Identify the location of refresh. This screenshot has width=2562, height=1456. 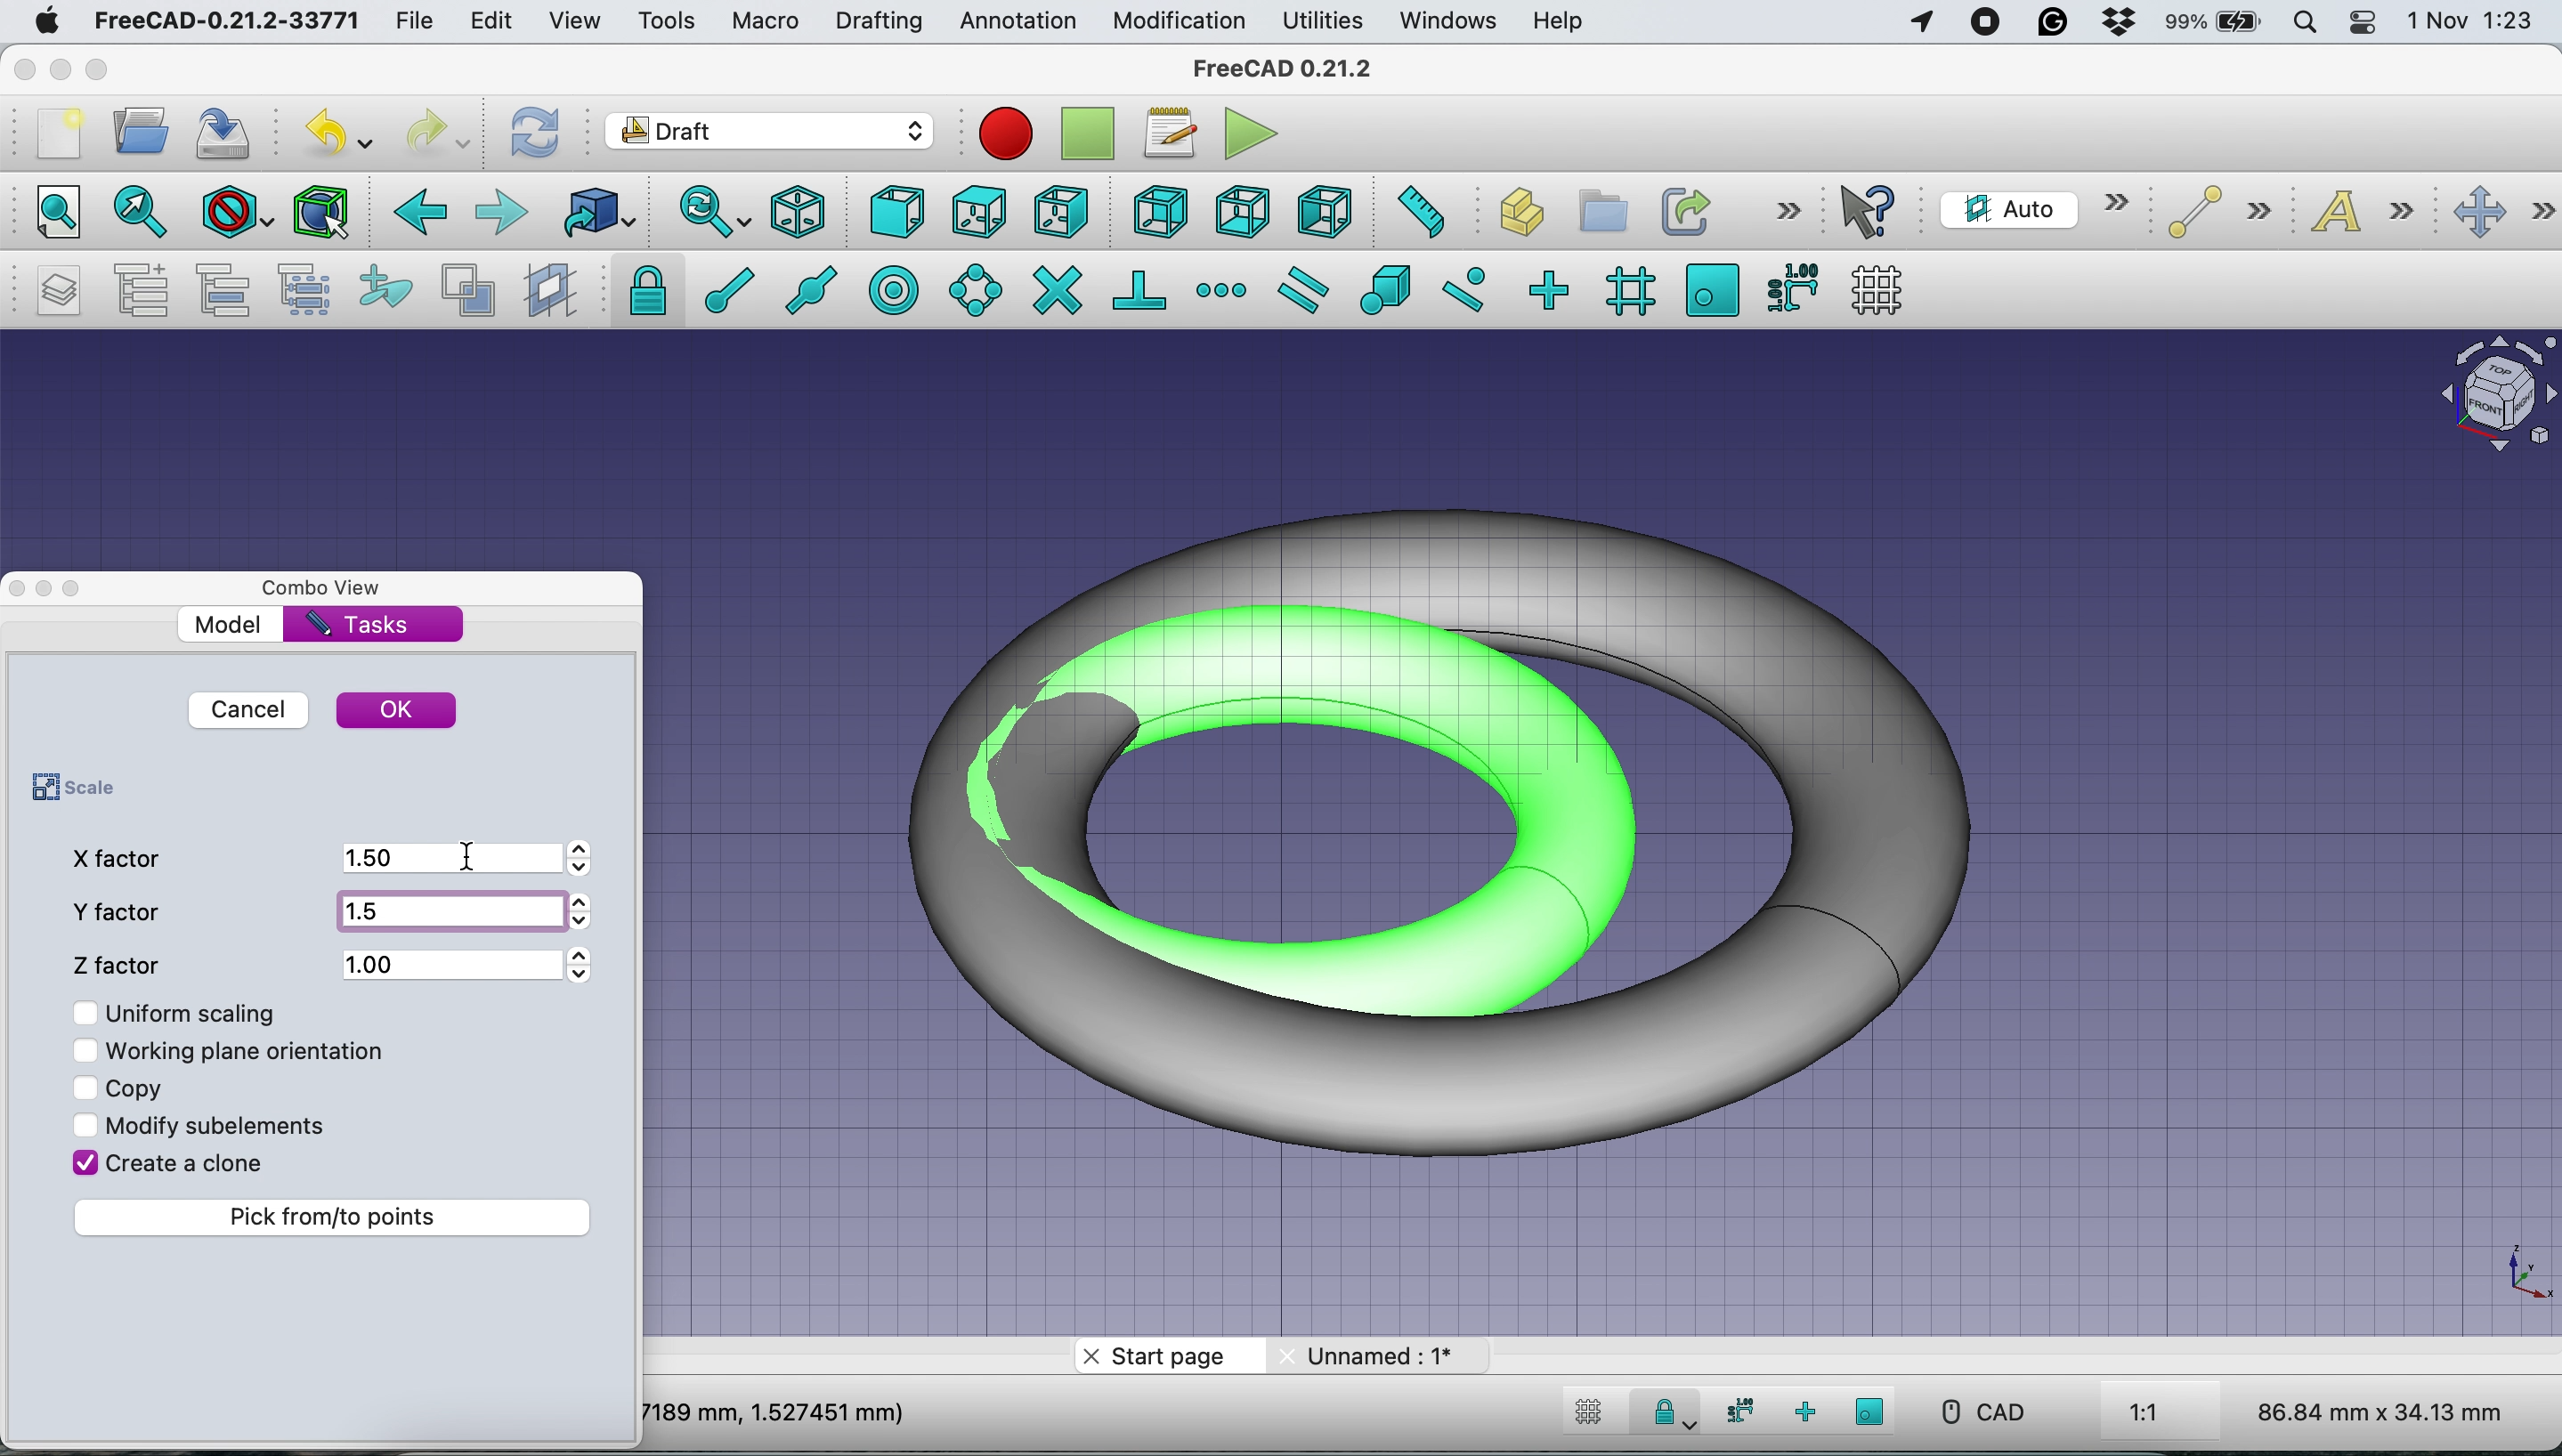
(537, 134).